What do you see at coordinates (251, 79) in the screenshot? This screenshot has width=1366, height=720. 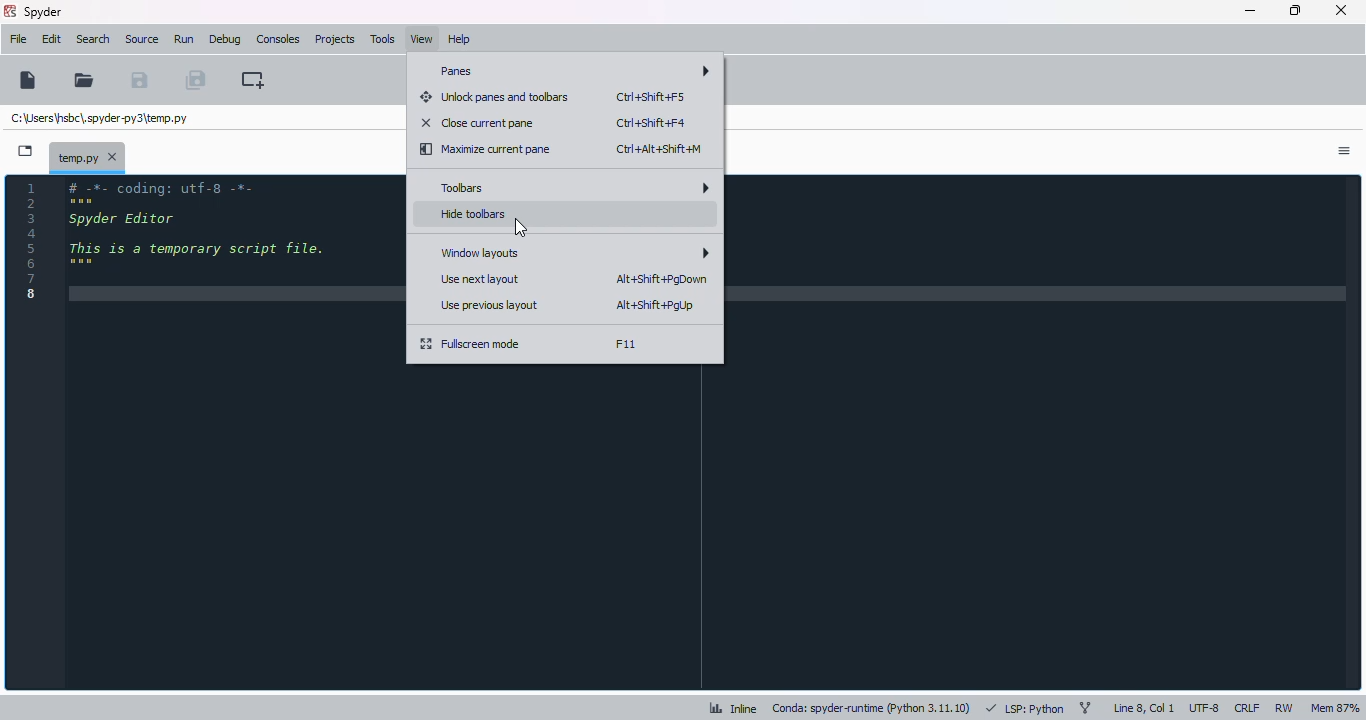 I see `create new cell at the current line` at bounding box center [251, 79].